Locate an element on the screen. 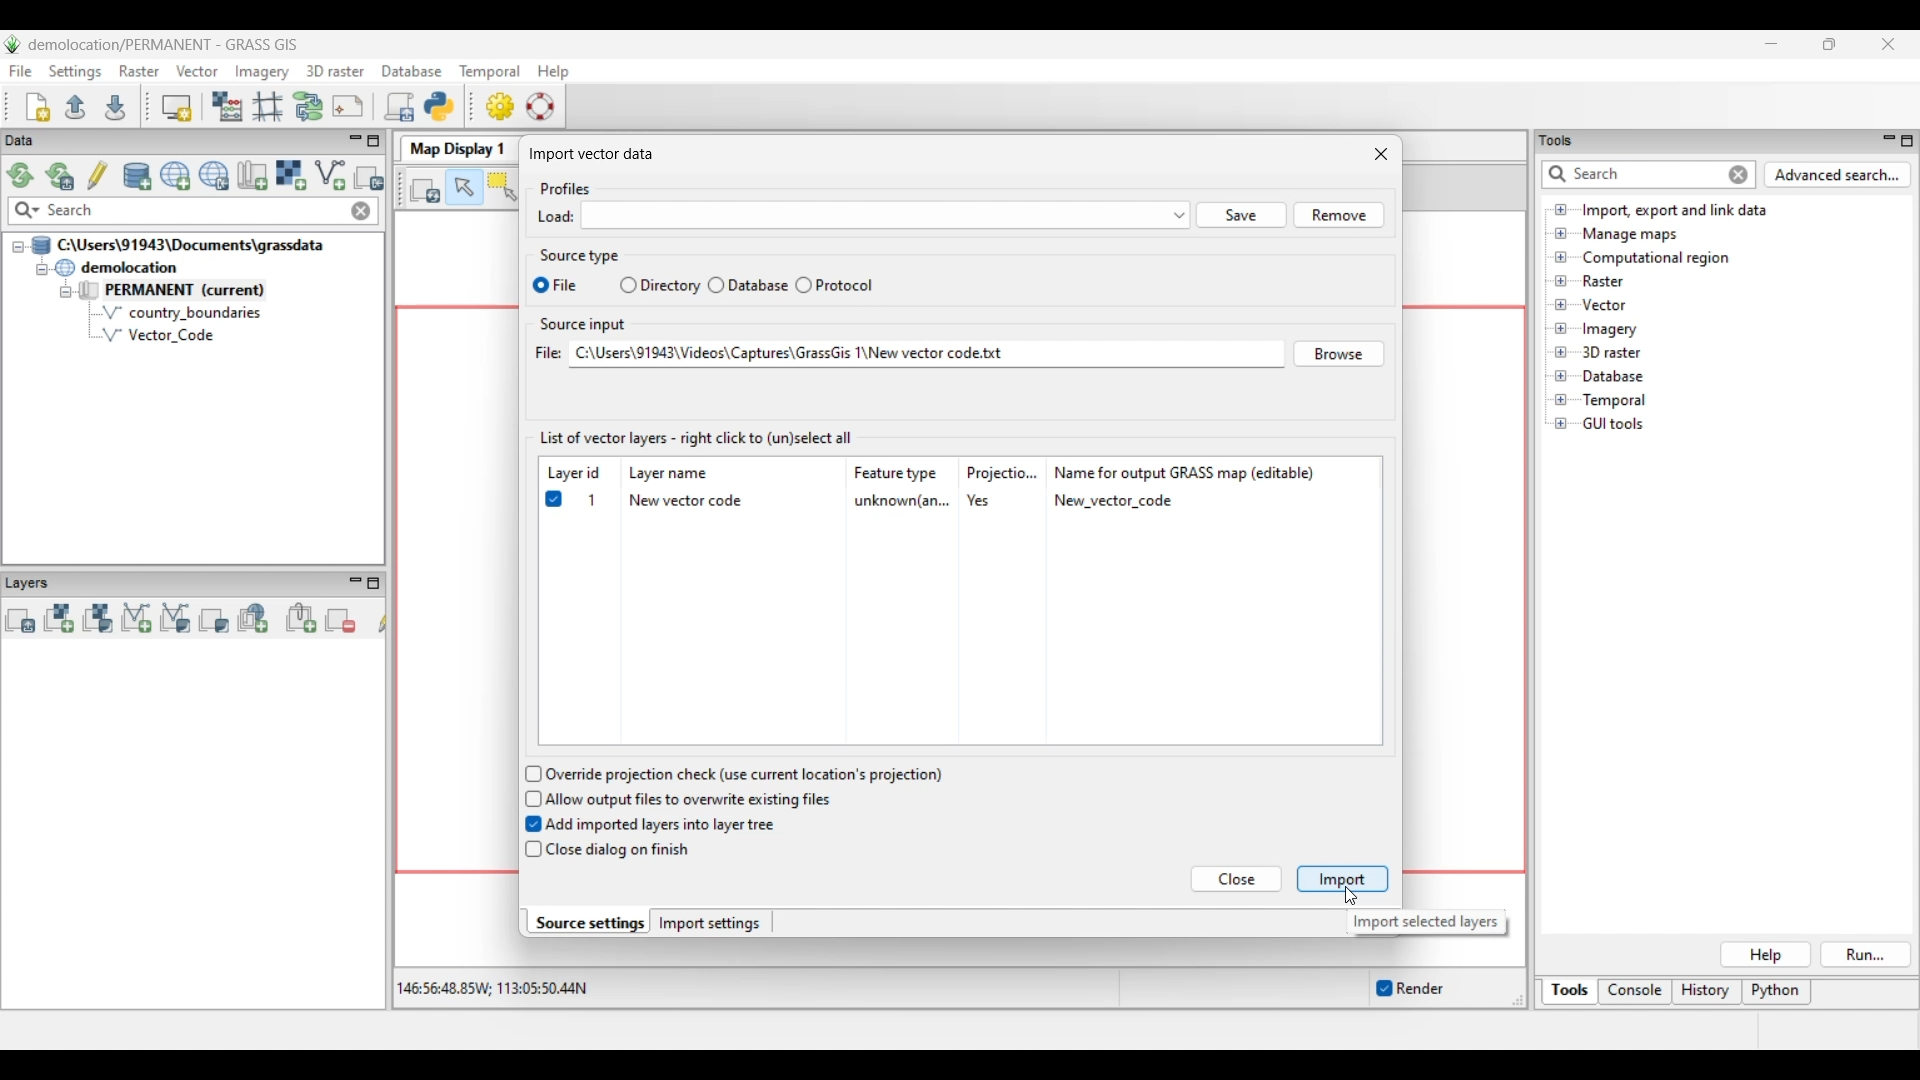  Double click to see files under Vector is located at coordinates (1603, 305).